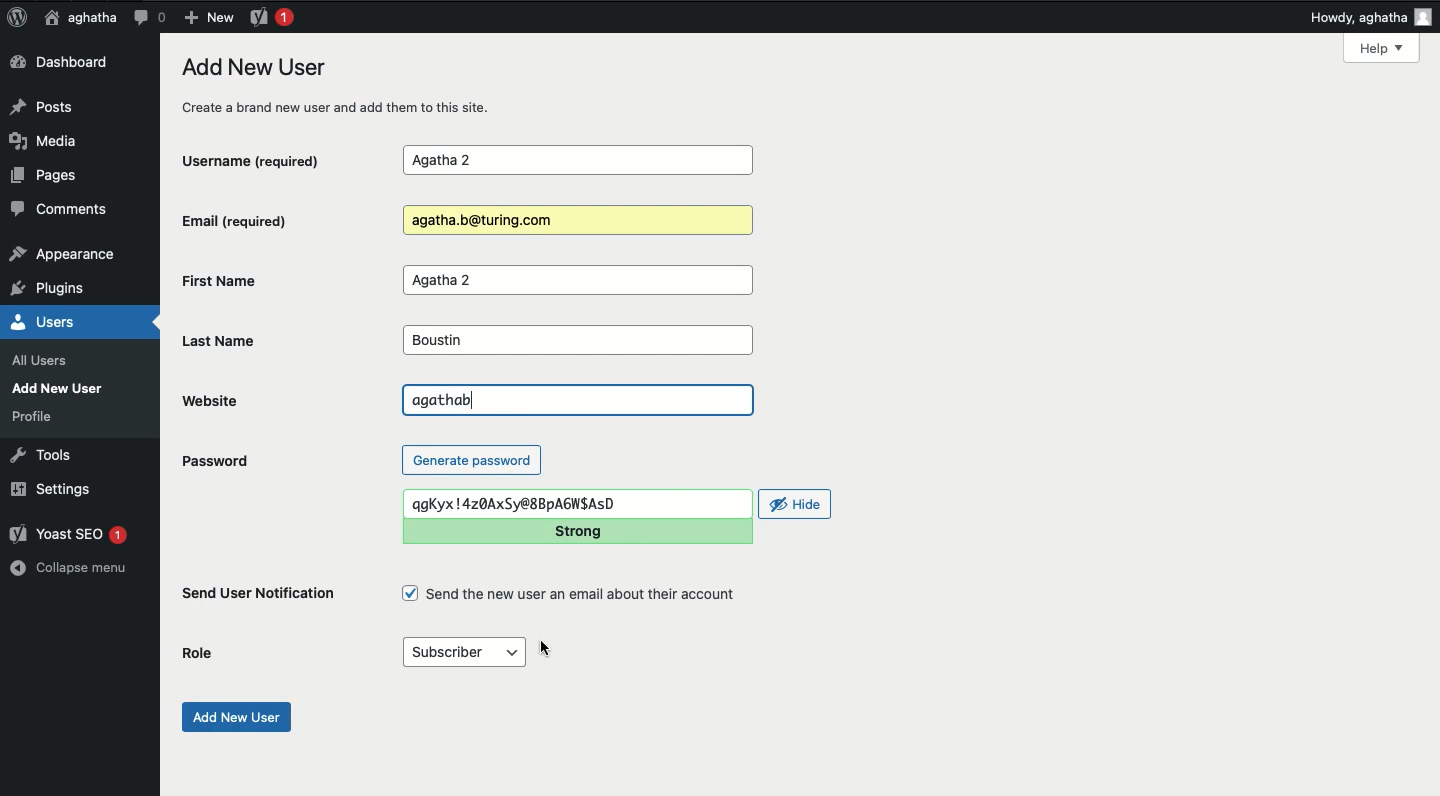 The image size is (1440, 796). What do you see at coordinates (42, 453) in the screenshot?
I see `Tools` at bounding box center [42, 453].